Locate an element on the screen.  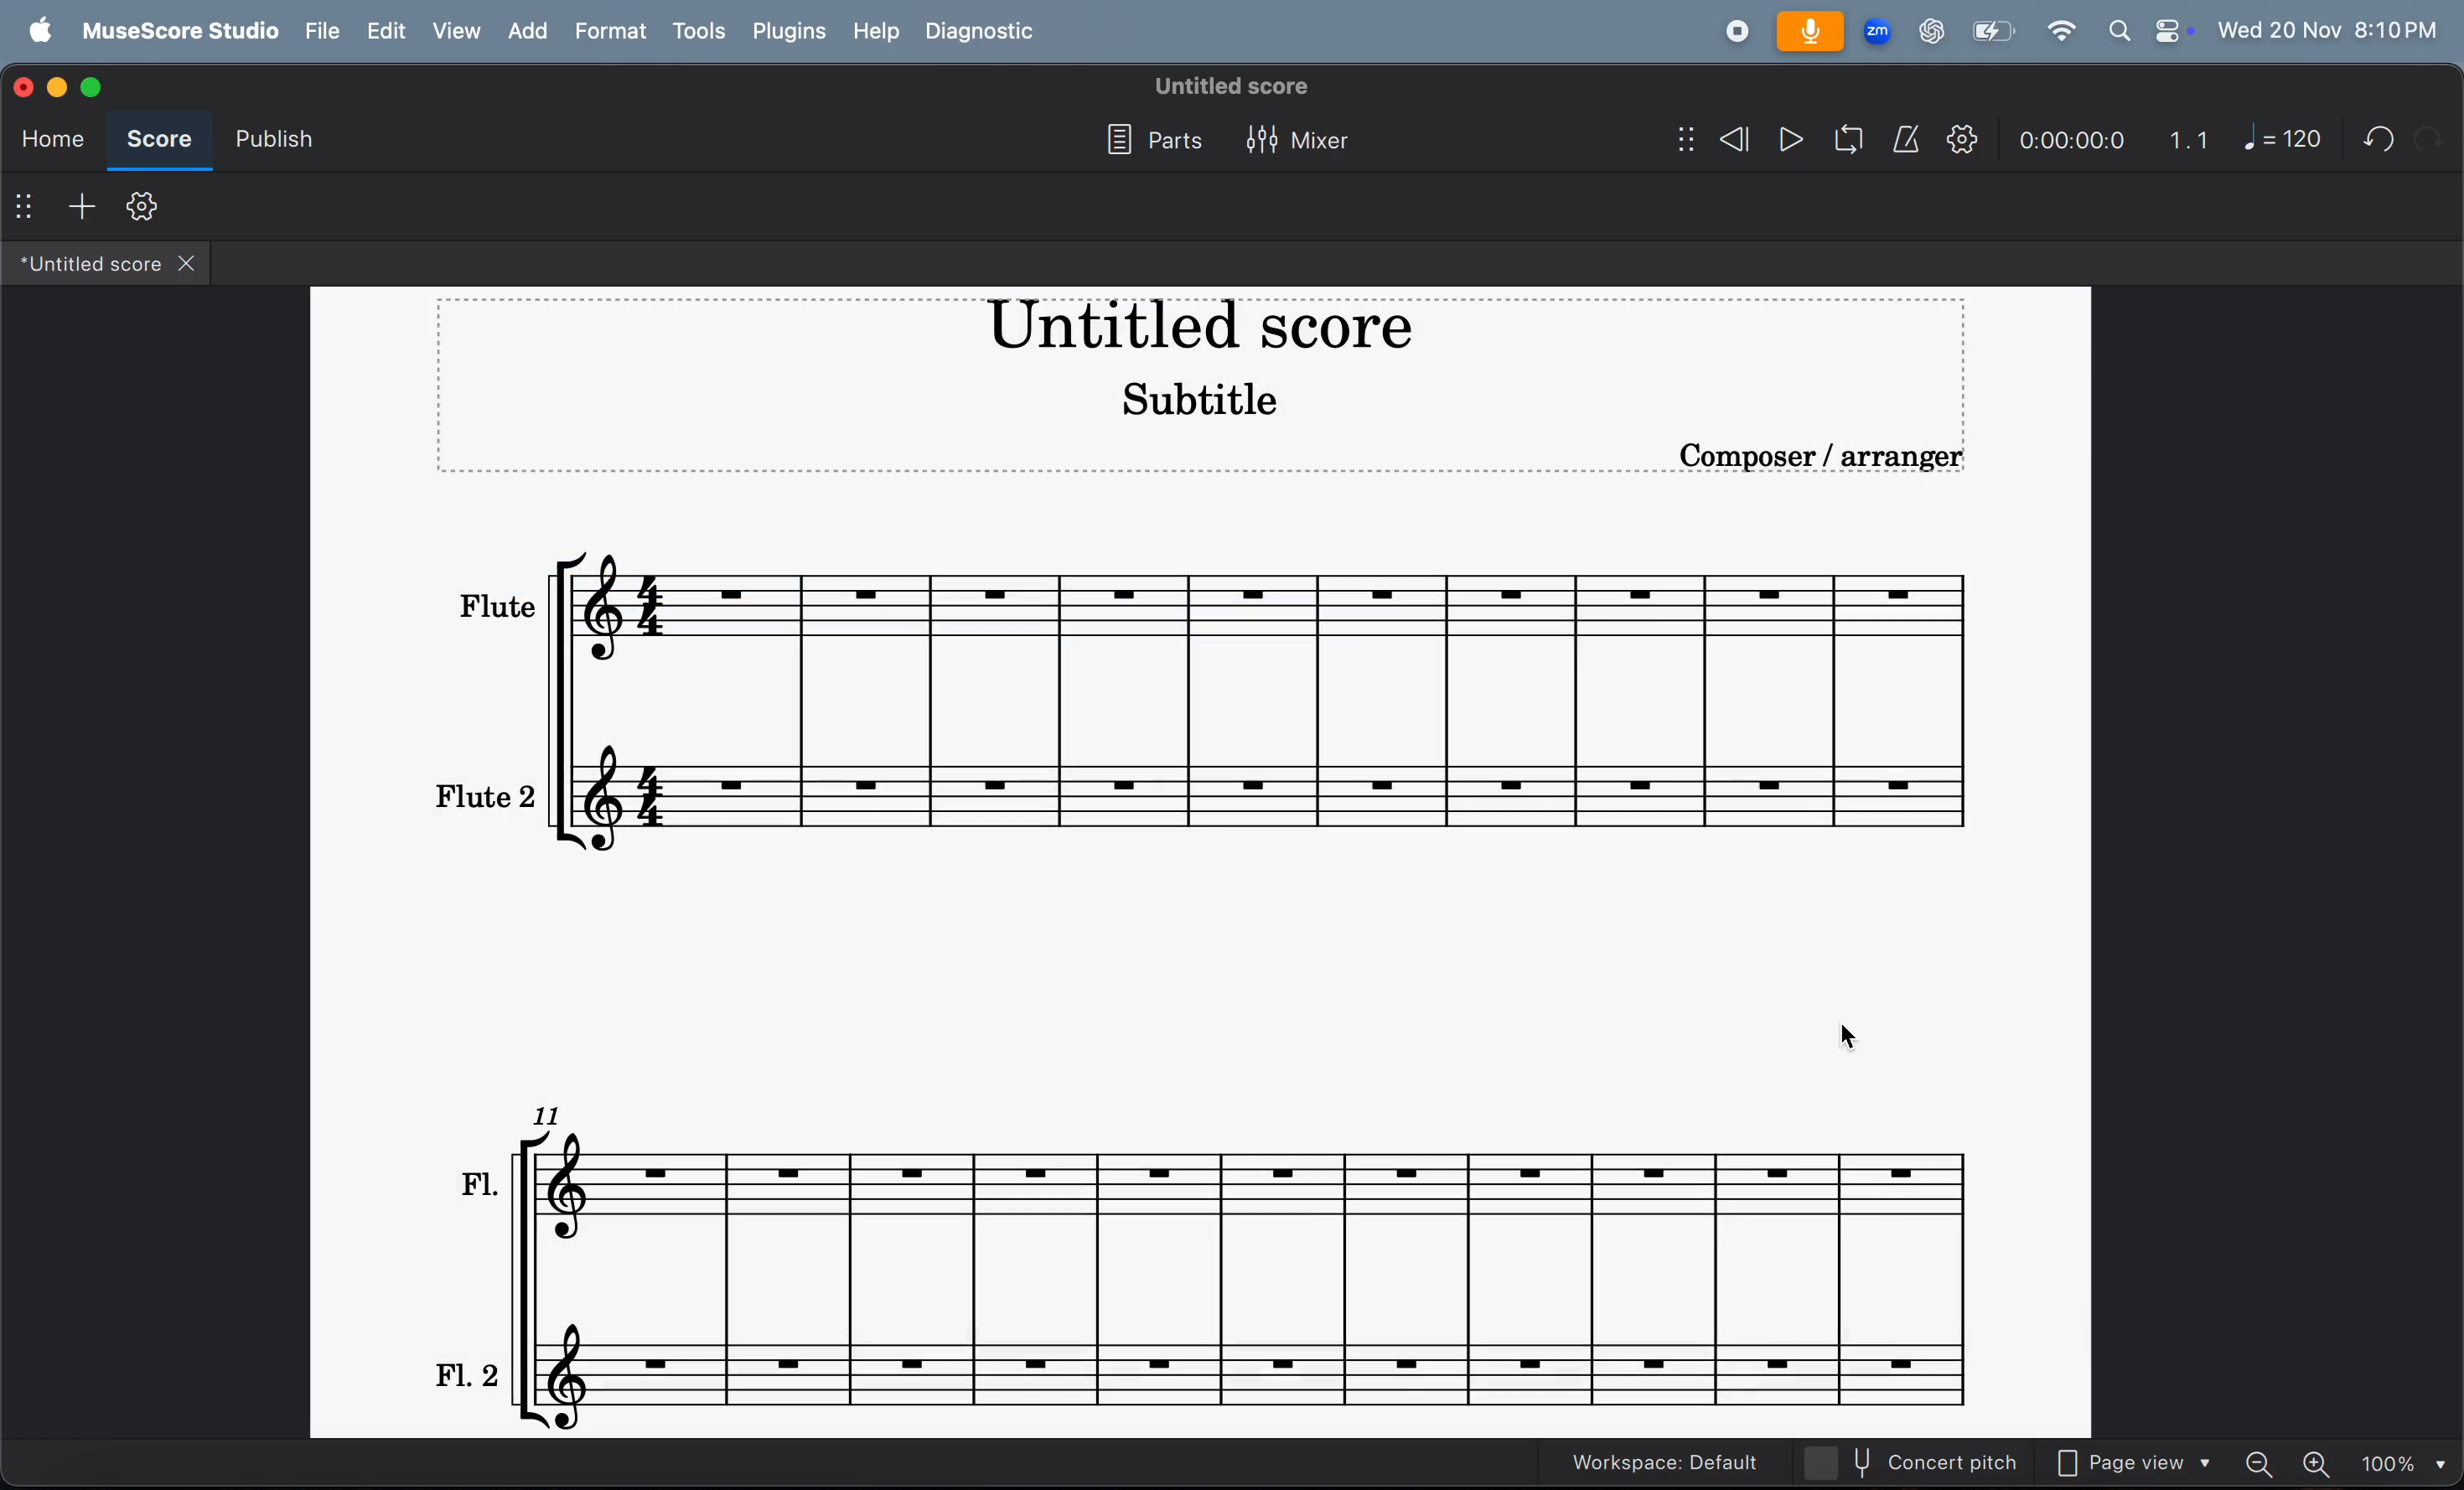
time frame is located at coordinates (2073, 137).